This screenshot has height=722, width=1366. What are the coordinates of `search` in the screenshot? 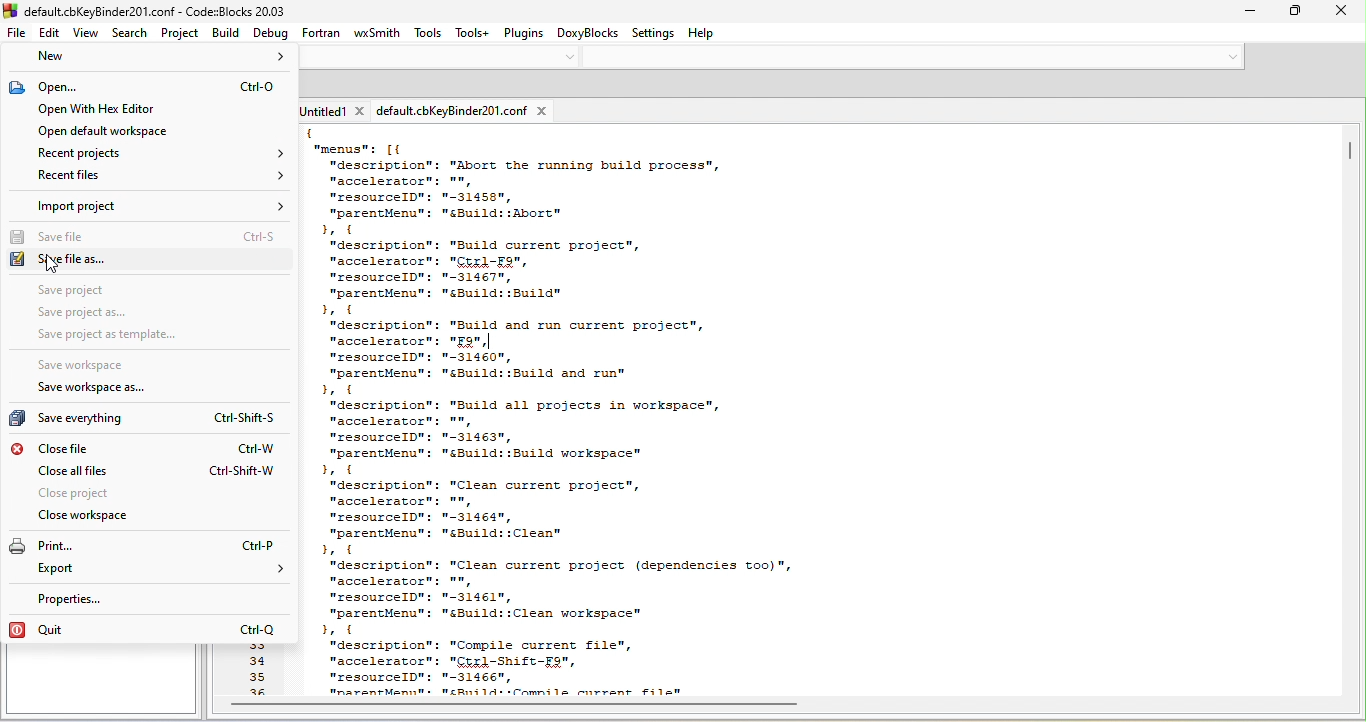 It's located at (132, 34).